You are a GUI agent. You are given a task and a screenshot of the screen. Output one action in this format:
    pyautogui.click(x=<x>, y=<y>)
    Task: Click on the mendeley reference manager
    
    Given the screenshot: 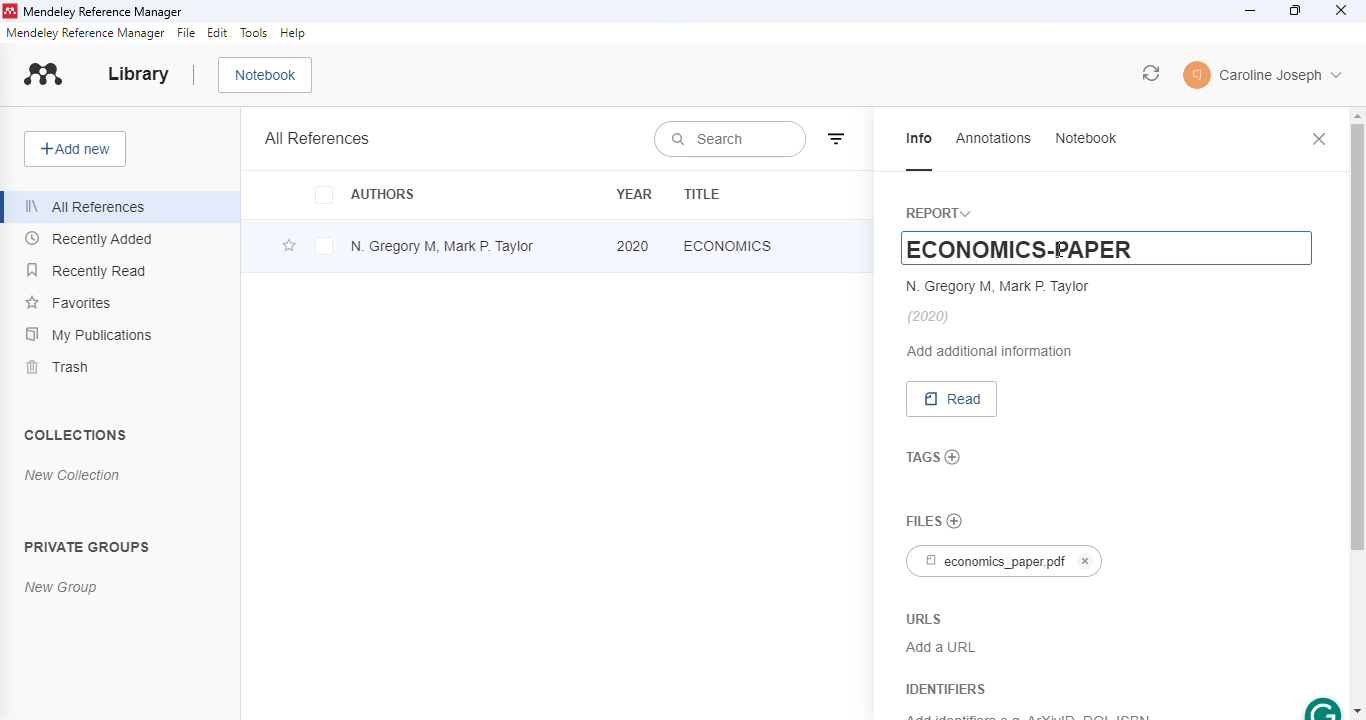 What is the action you would take?
    pyautogui.click(x=103, y=12)
    